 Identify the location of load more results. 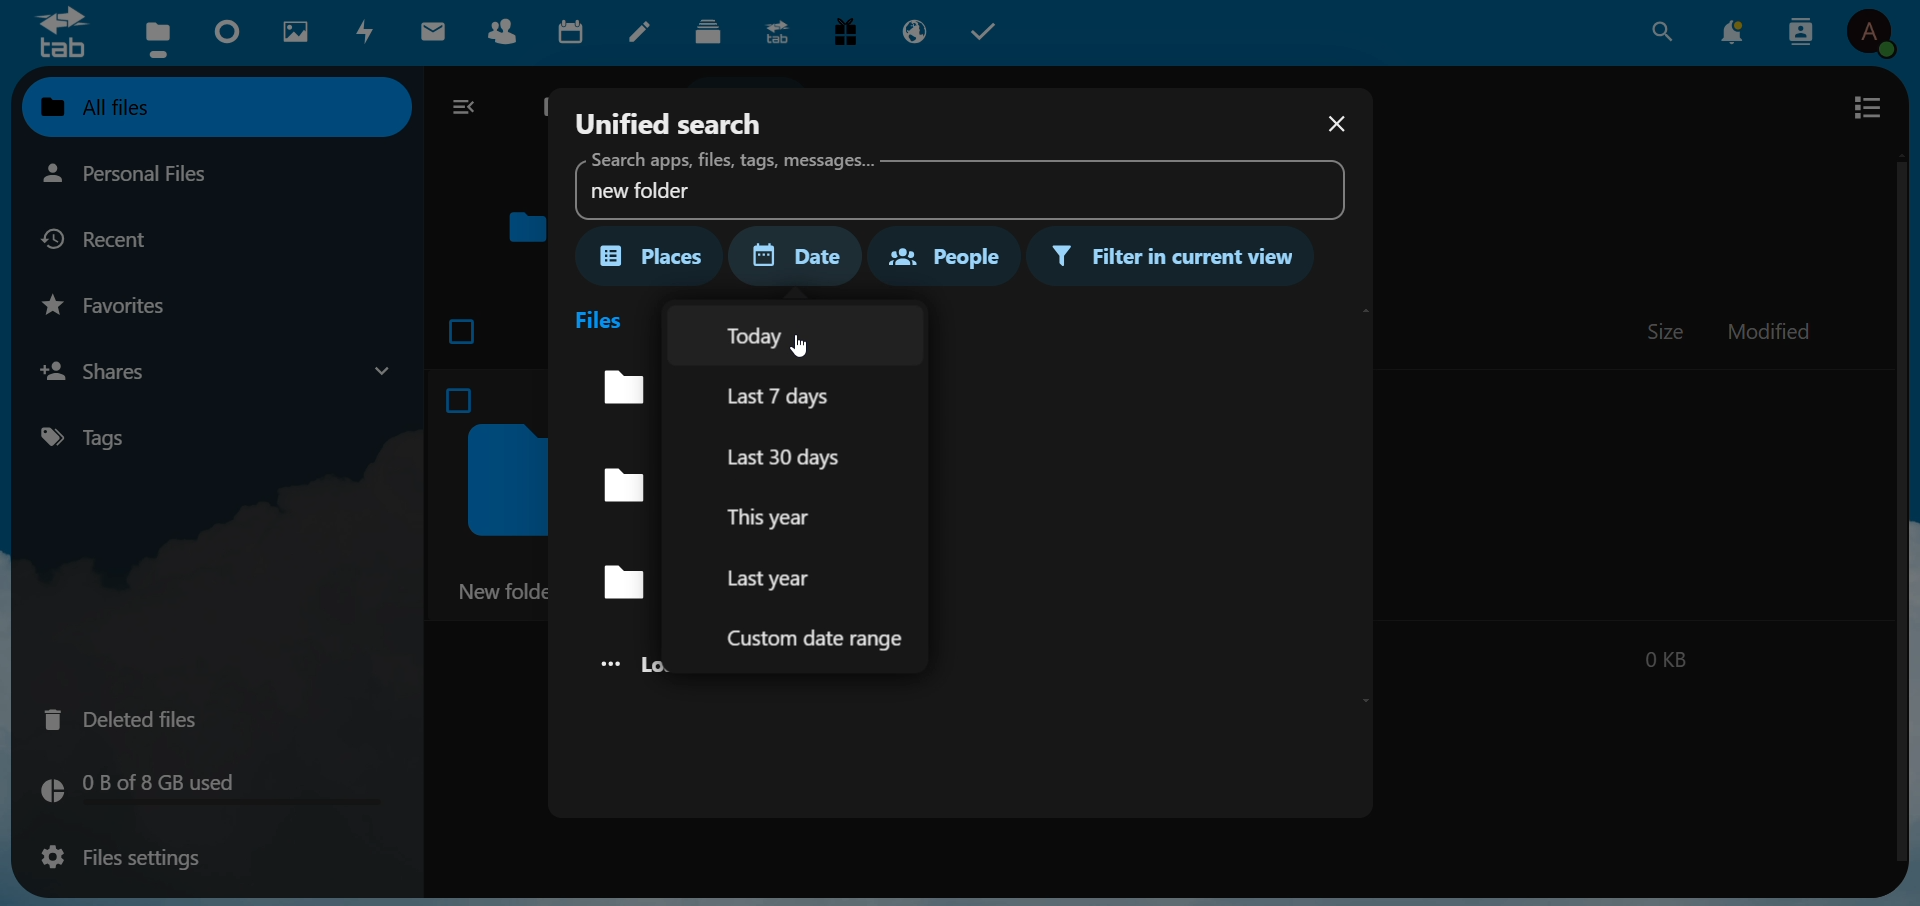
(622, 665).